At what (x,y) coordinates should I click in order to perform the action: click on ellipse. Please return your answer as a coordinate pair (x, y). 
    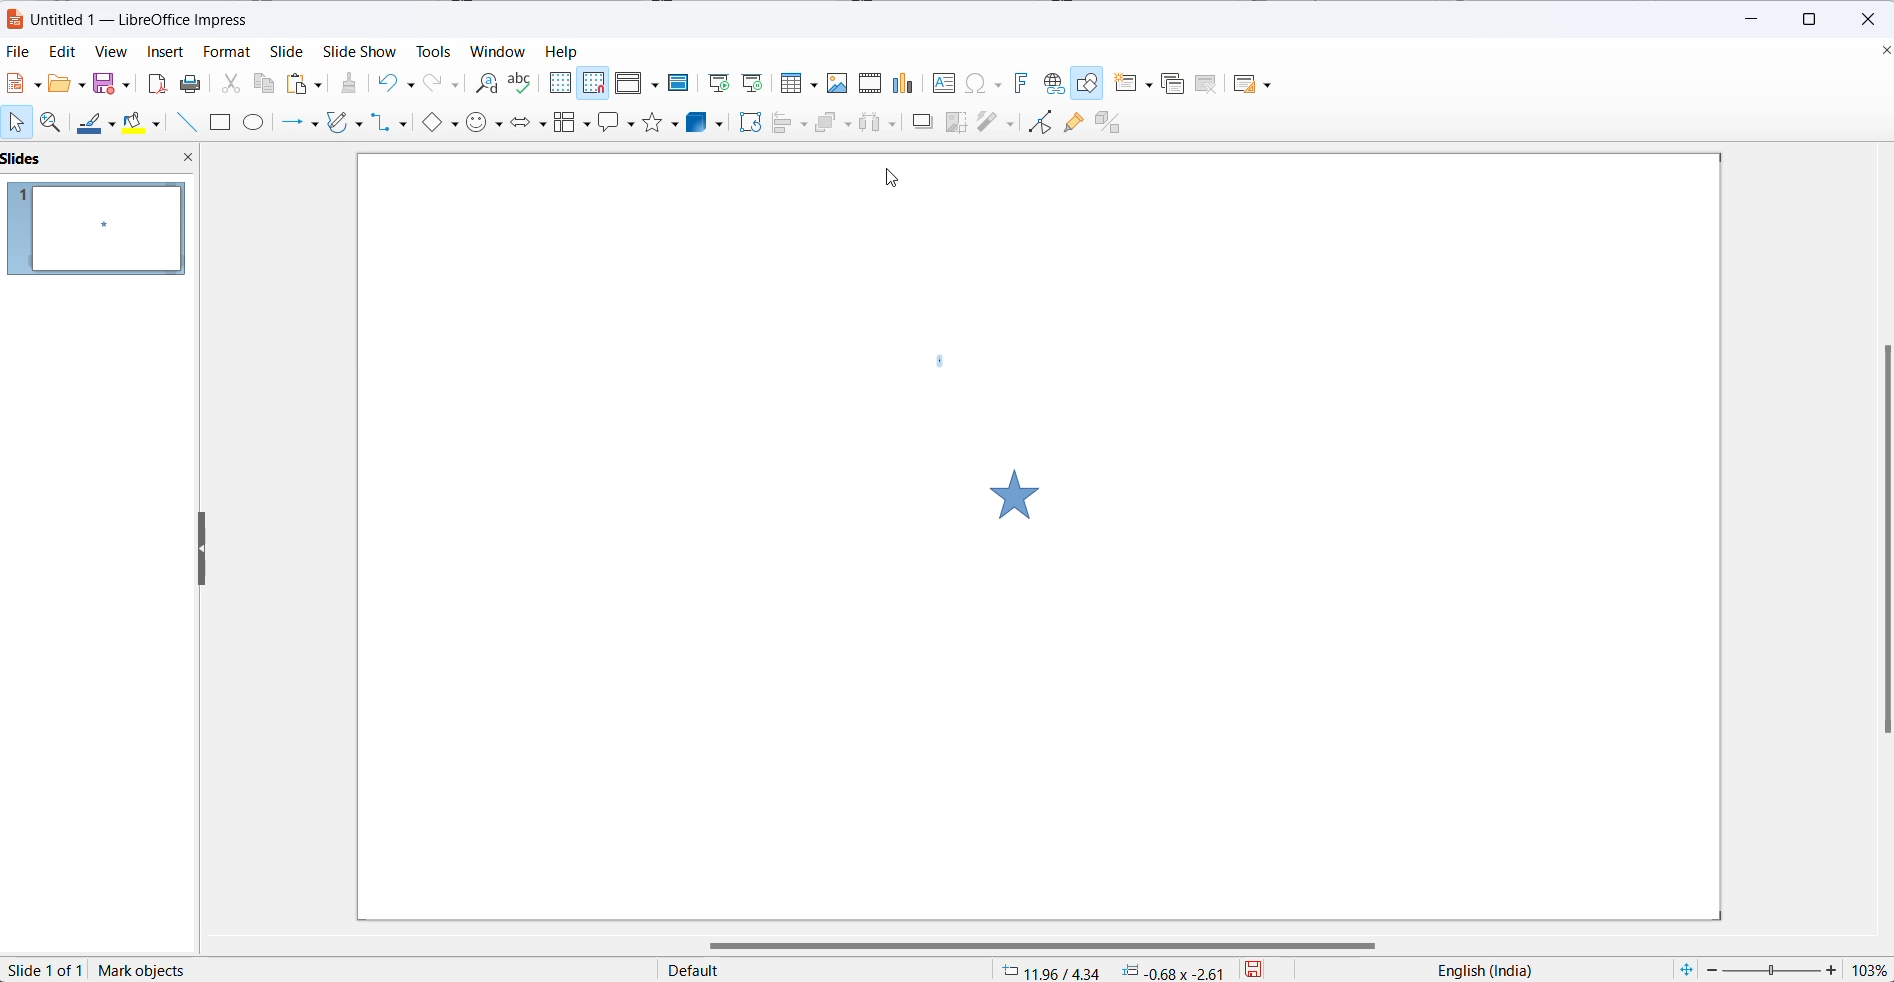
    Looking at the image, I should click on (258, 121).